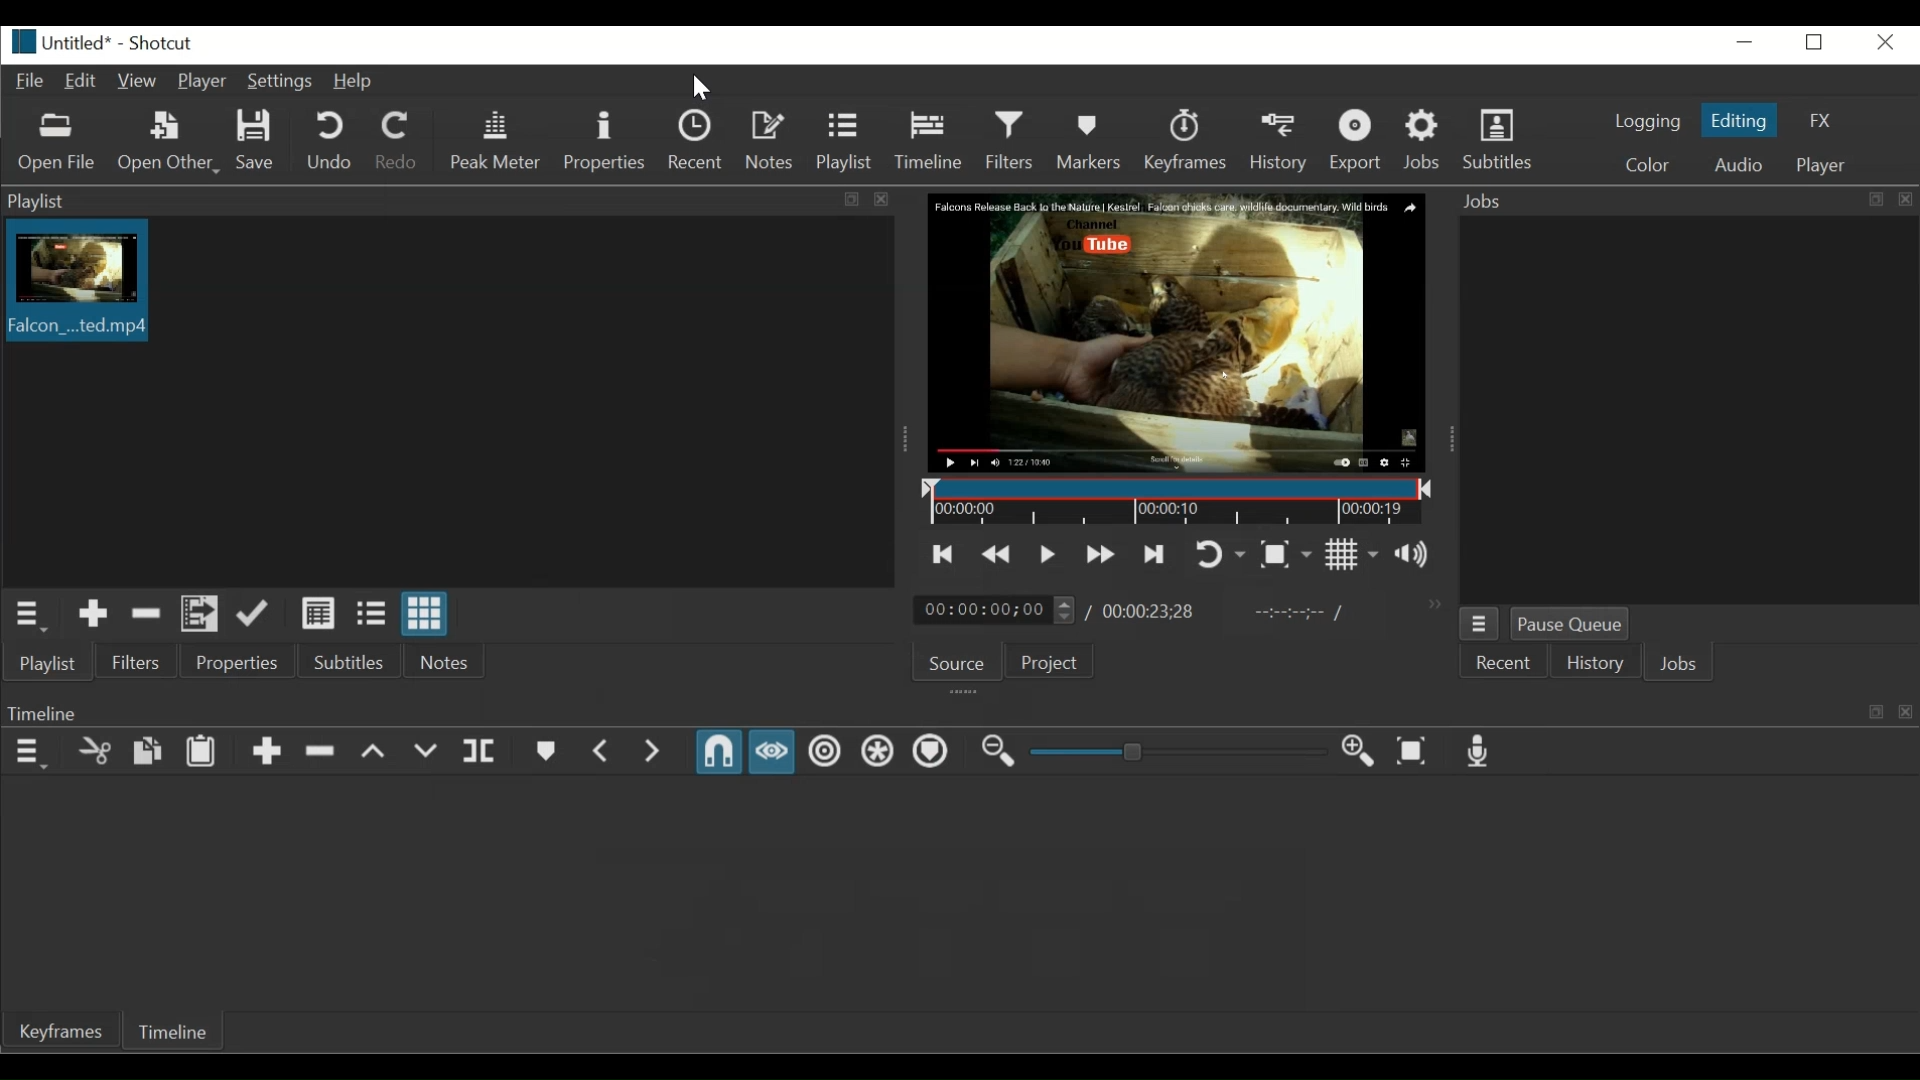 This screenshot has width=1920, height=1080. Describe the element at coordinates (1647, 162) in the screenshot. I see `Color` at that location.